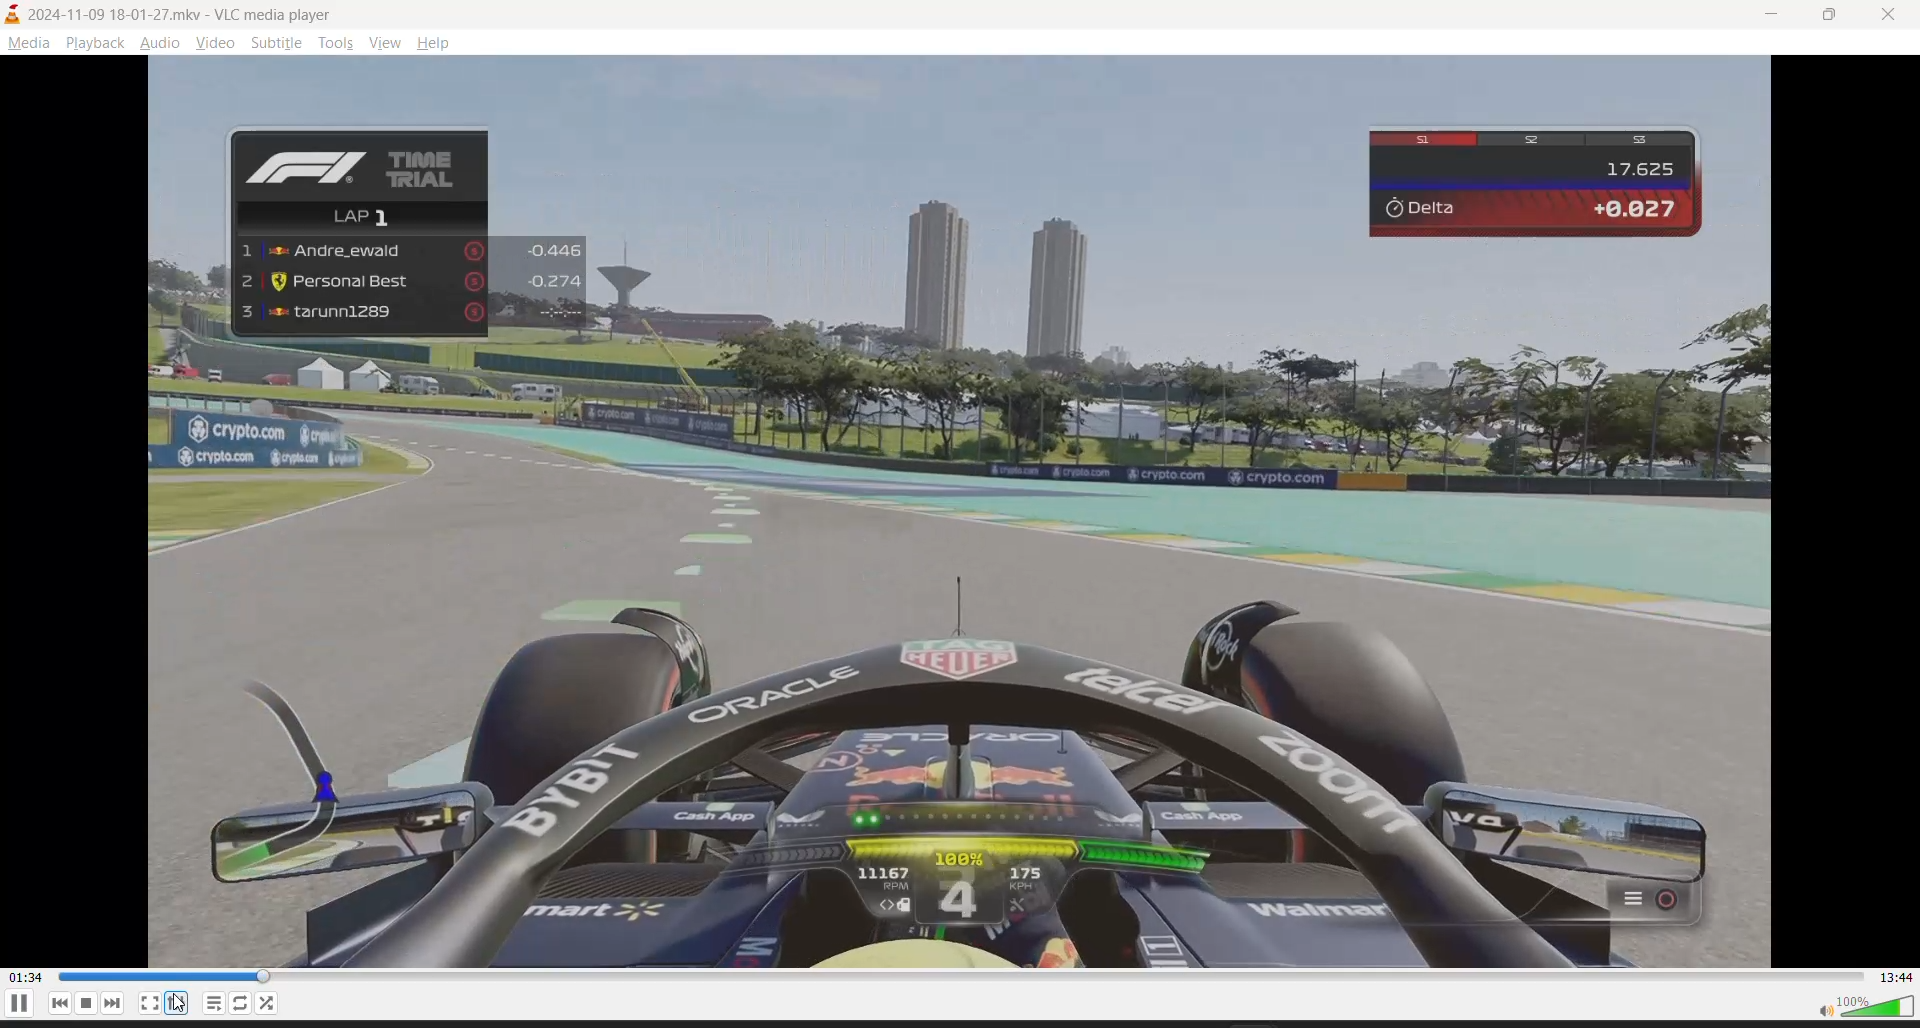  I want to click on Cursor, so click(186, 1002).